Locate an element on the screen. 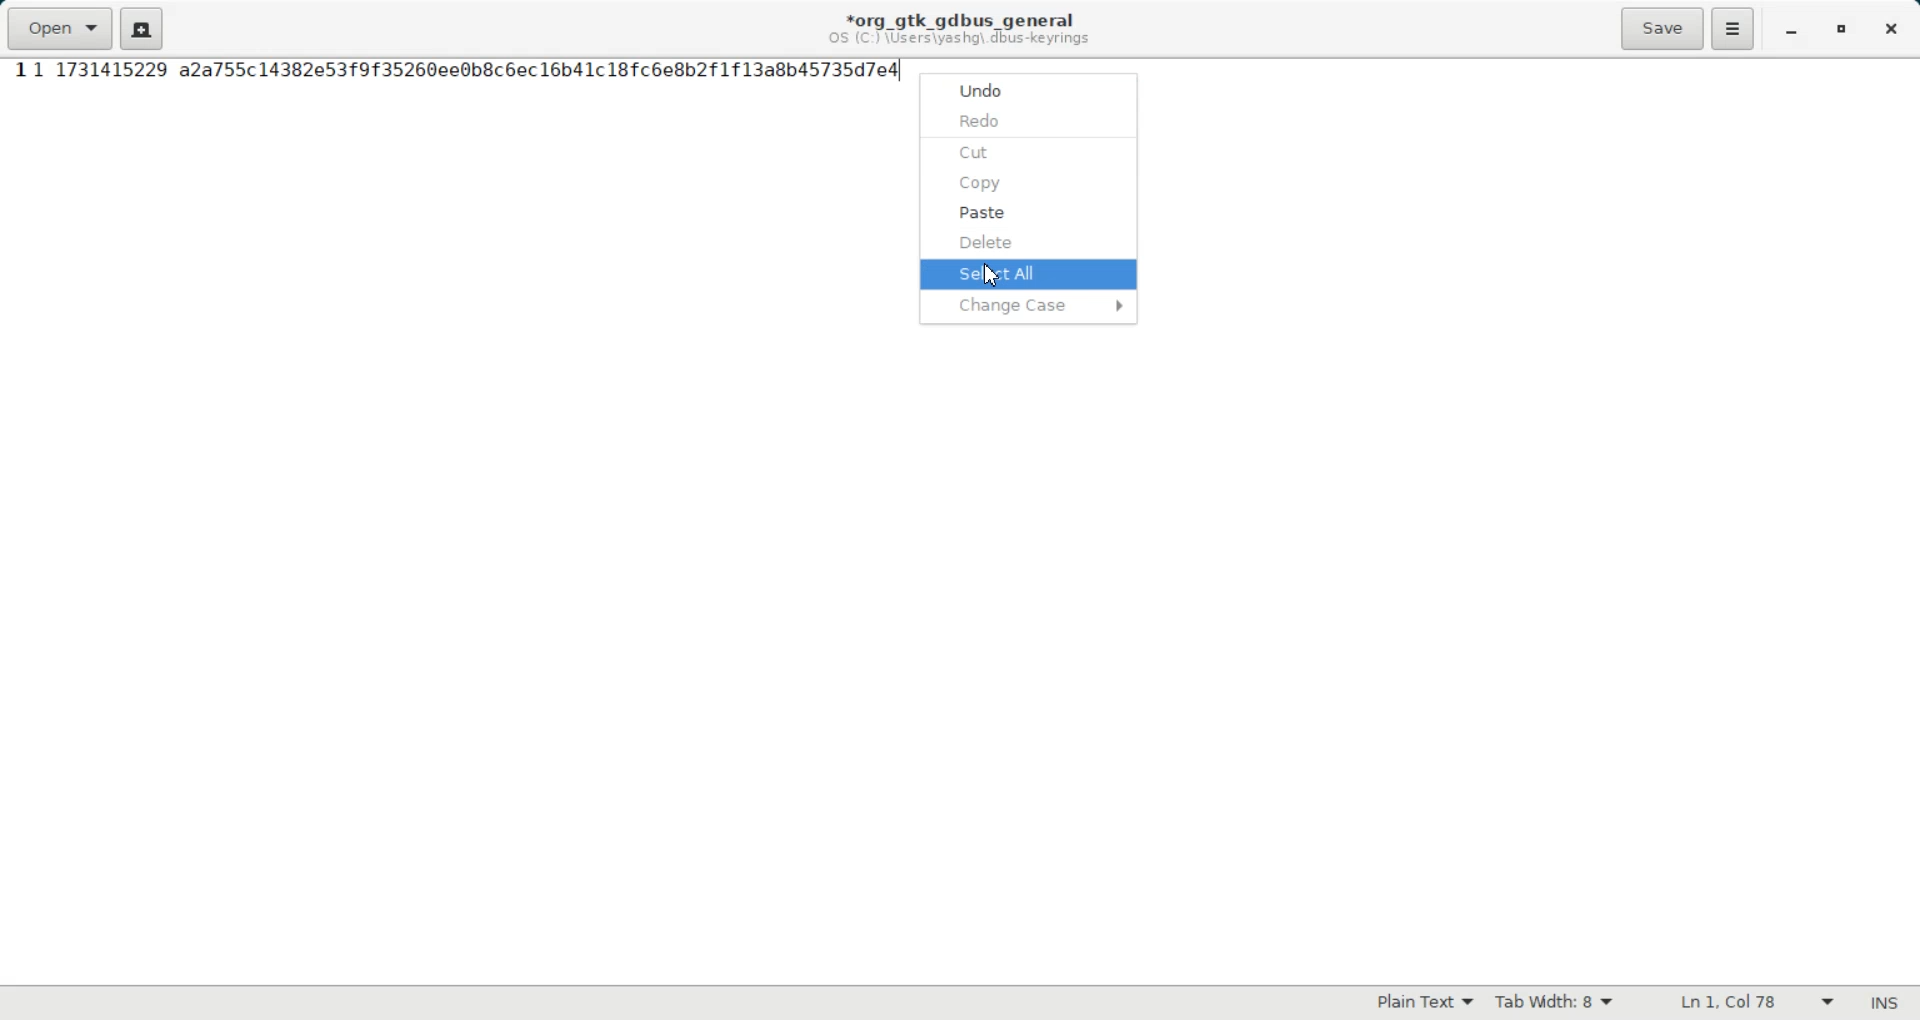  Hamburger Settings is located at coordinates (1733, 28).